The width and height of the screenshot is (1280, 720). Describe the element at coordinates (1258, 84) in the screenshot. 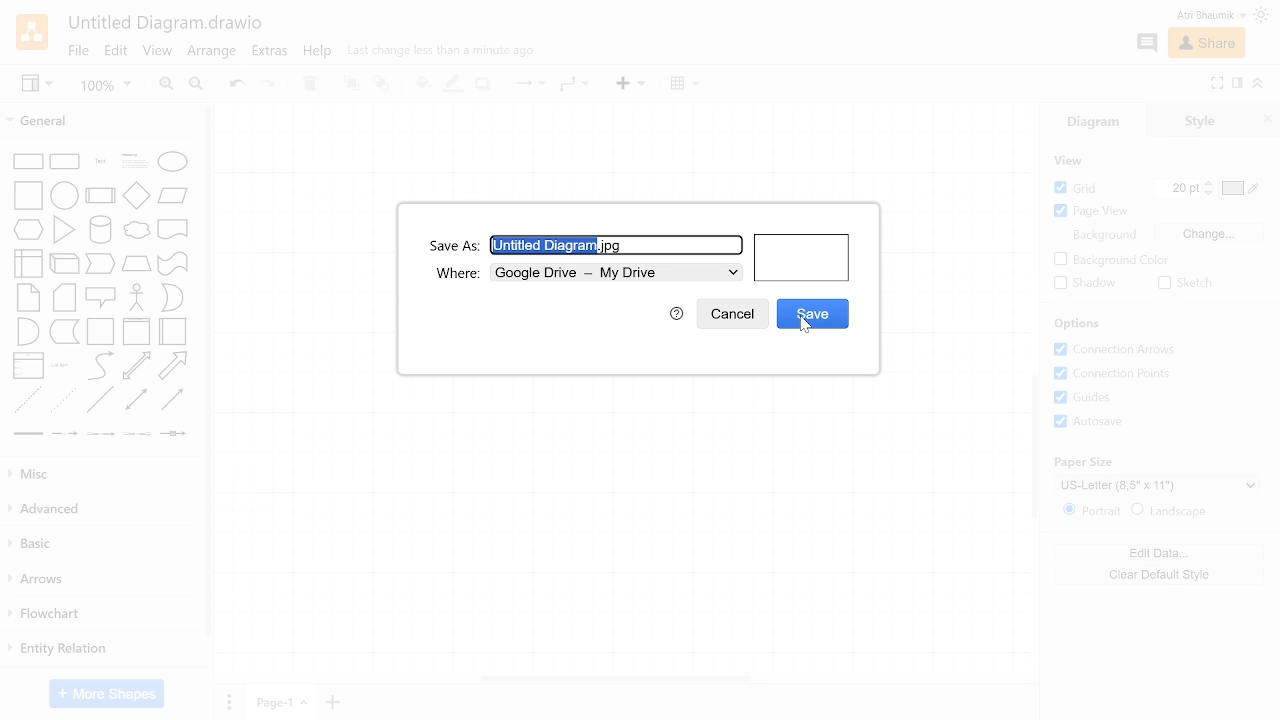

I see `Collapse` at that location.